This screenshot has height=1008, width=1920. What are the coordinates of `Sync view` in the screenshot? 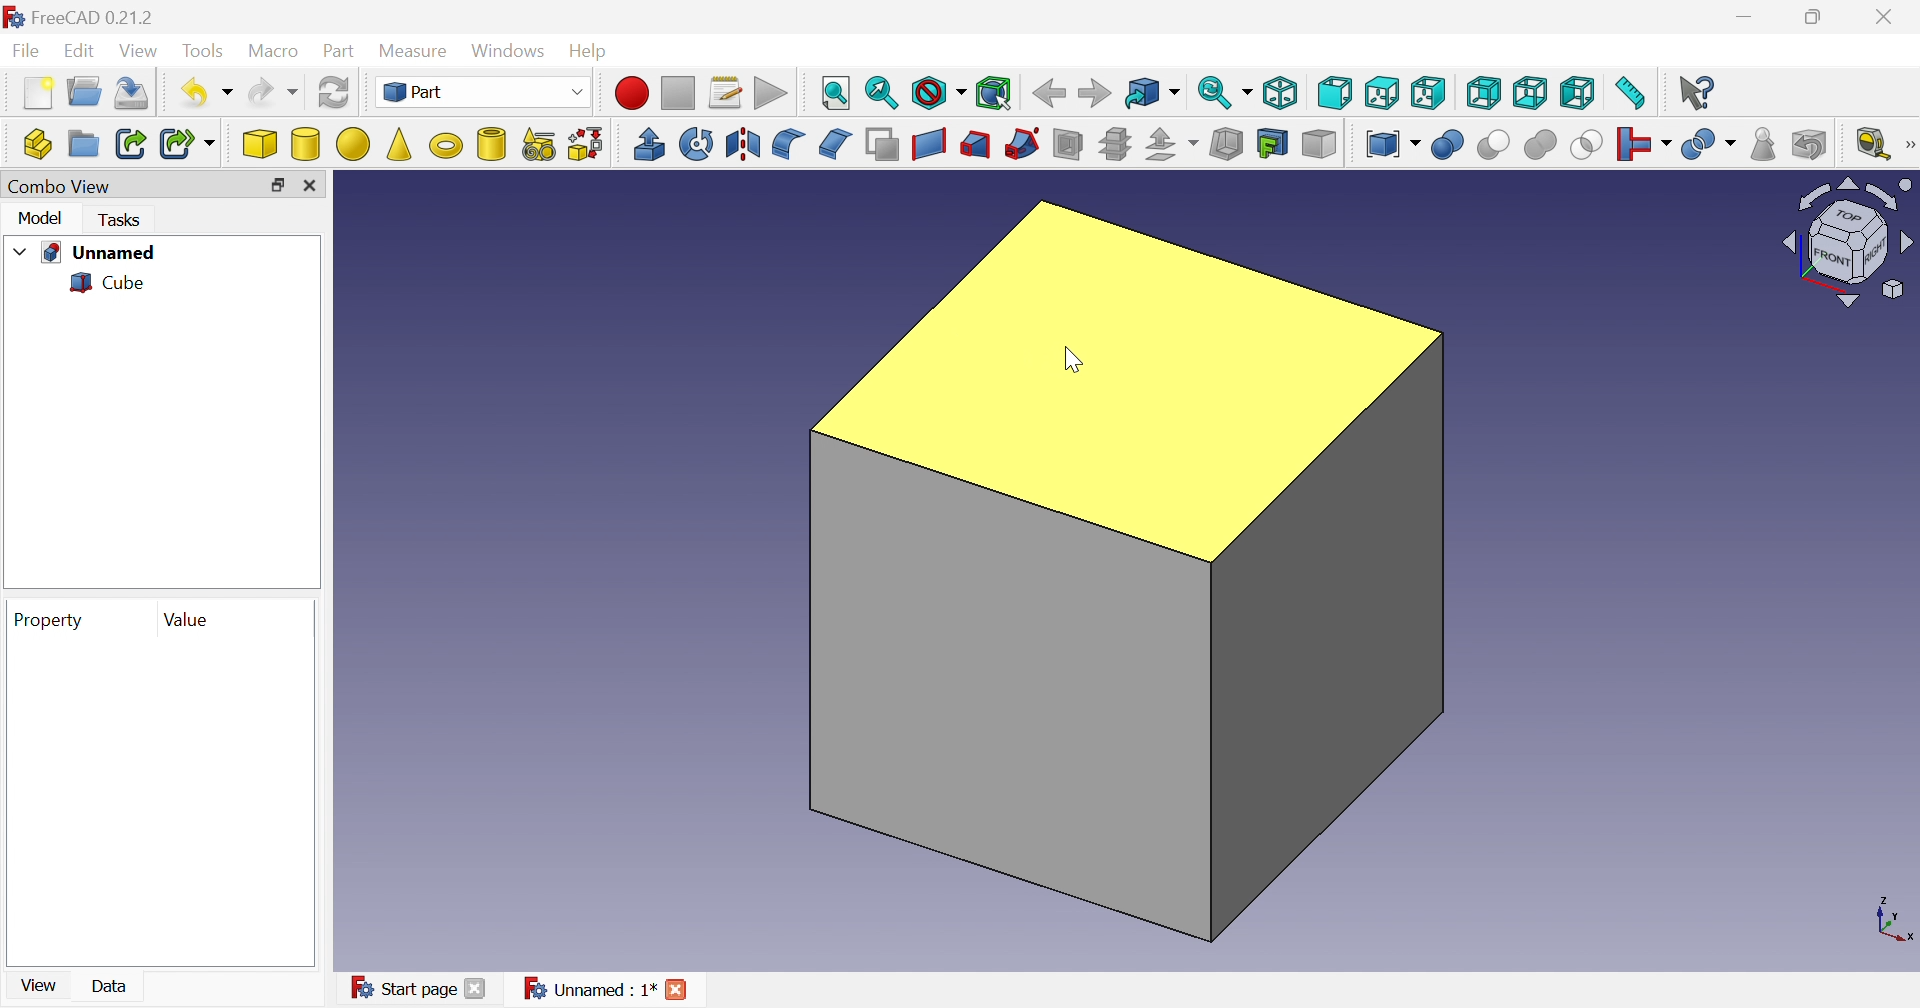 It's located at (1223, 91).